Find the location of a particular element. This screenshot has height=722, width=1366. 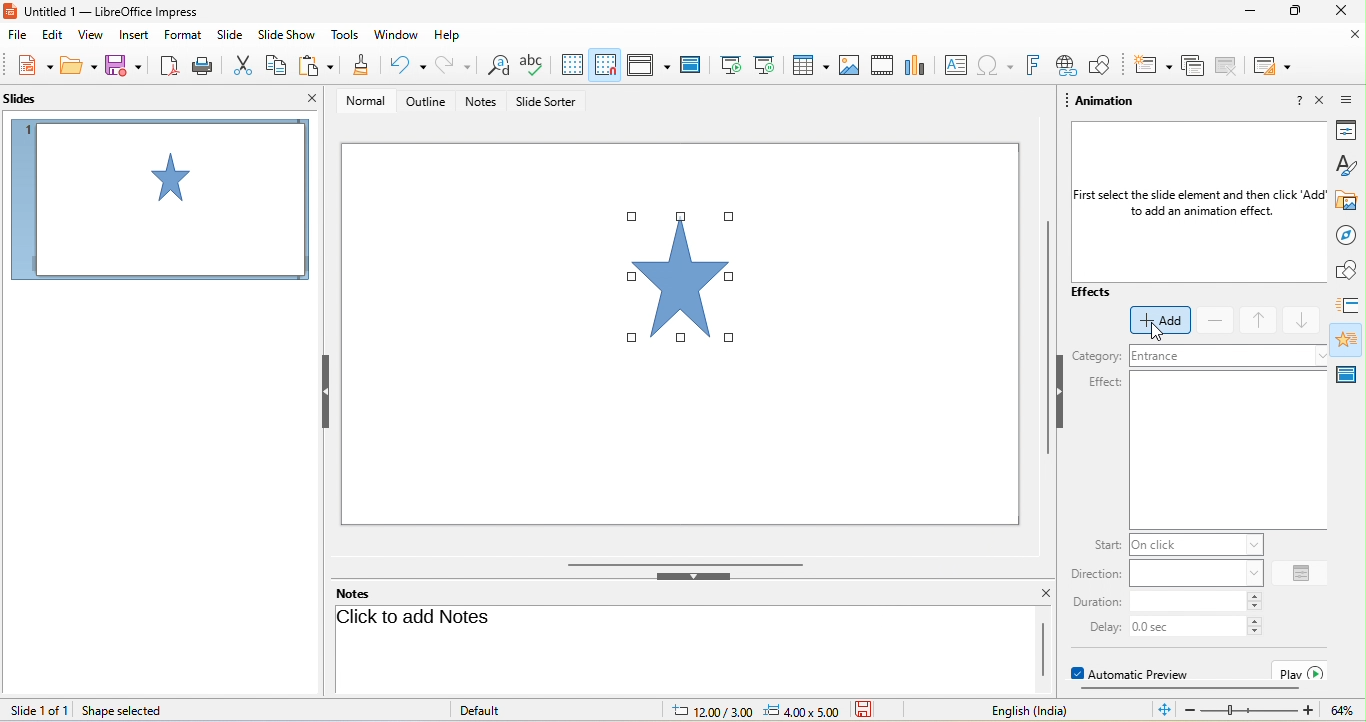

navigator is located at coordinates (1351, 236).